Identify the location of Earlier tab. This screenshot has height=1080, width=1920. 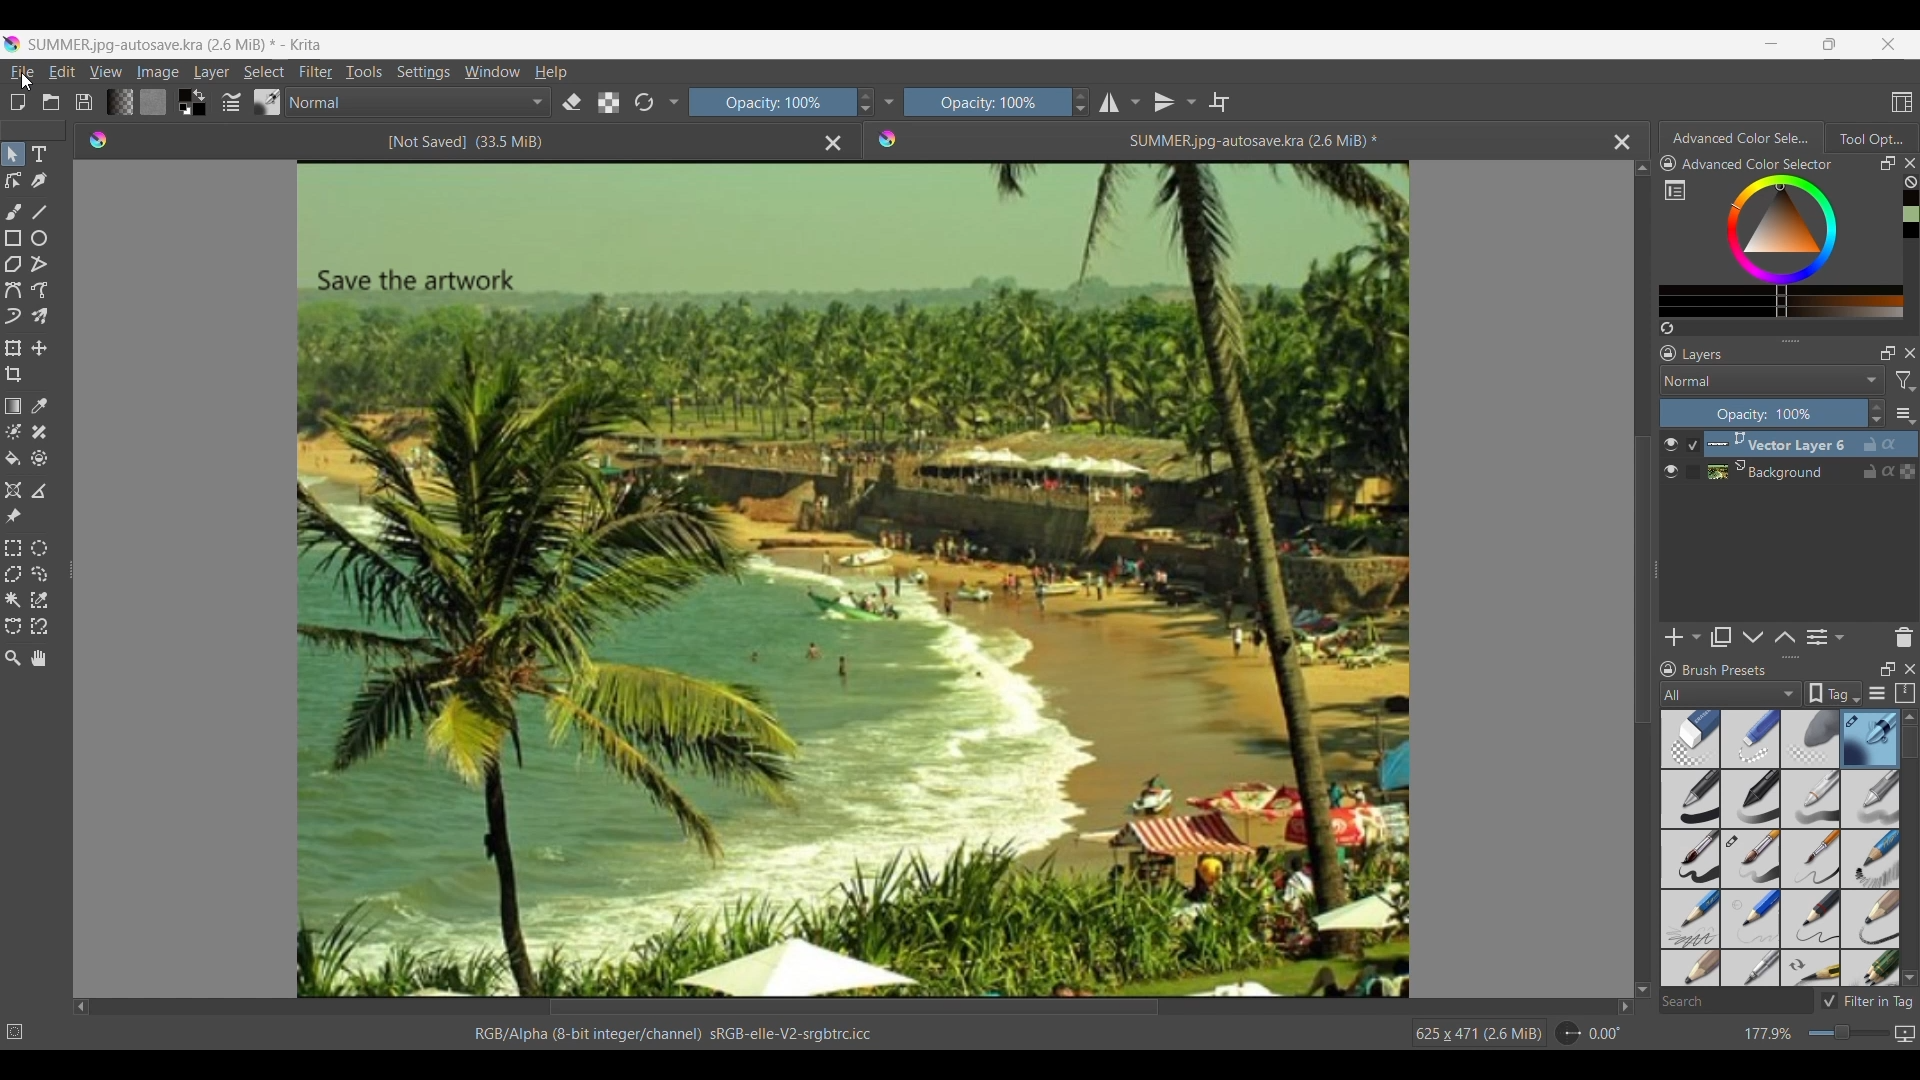
(448, 140).